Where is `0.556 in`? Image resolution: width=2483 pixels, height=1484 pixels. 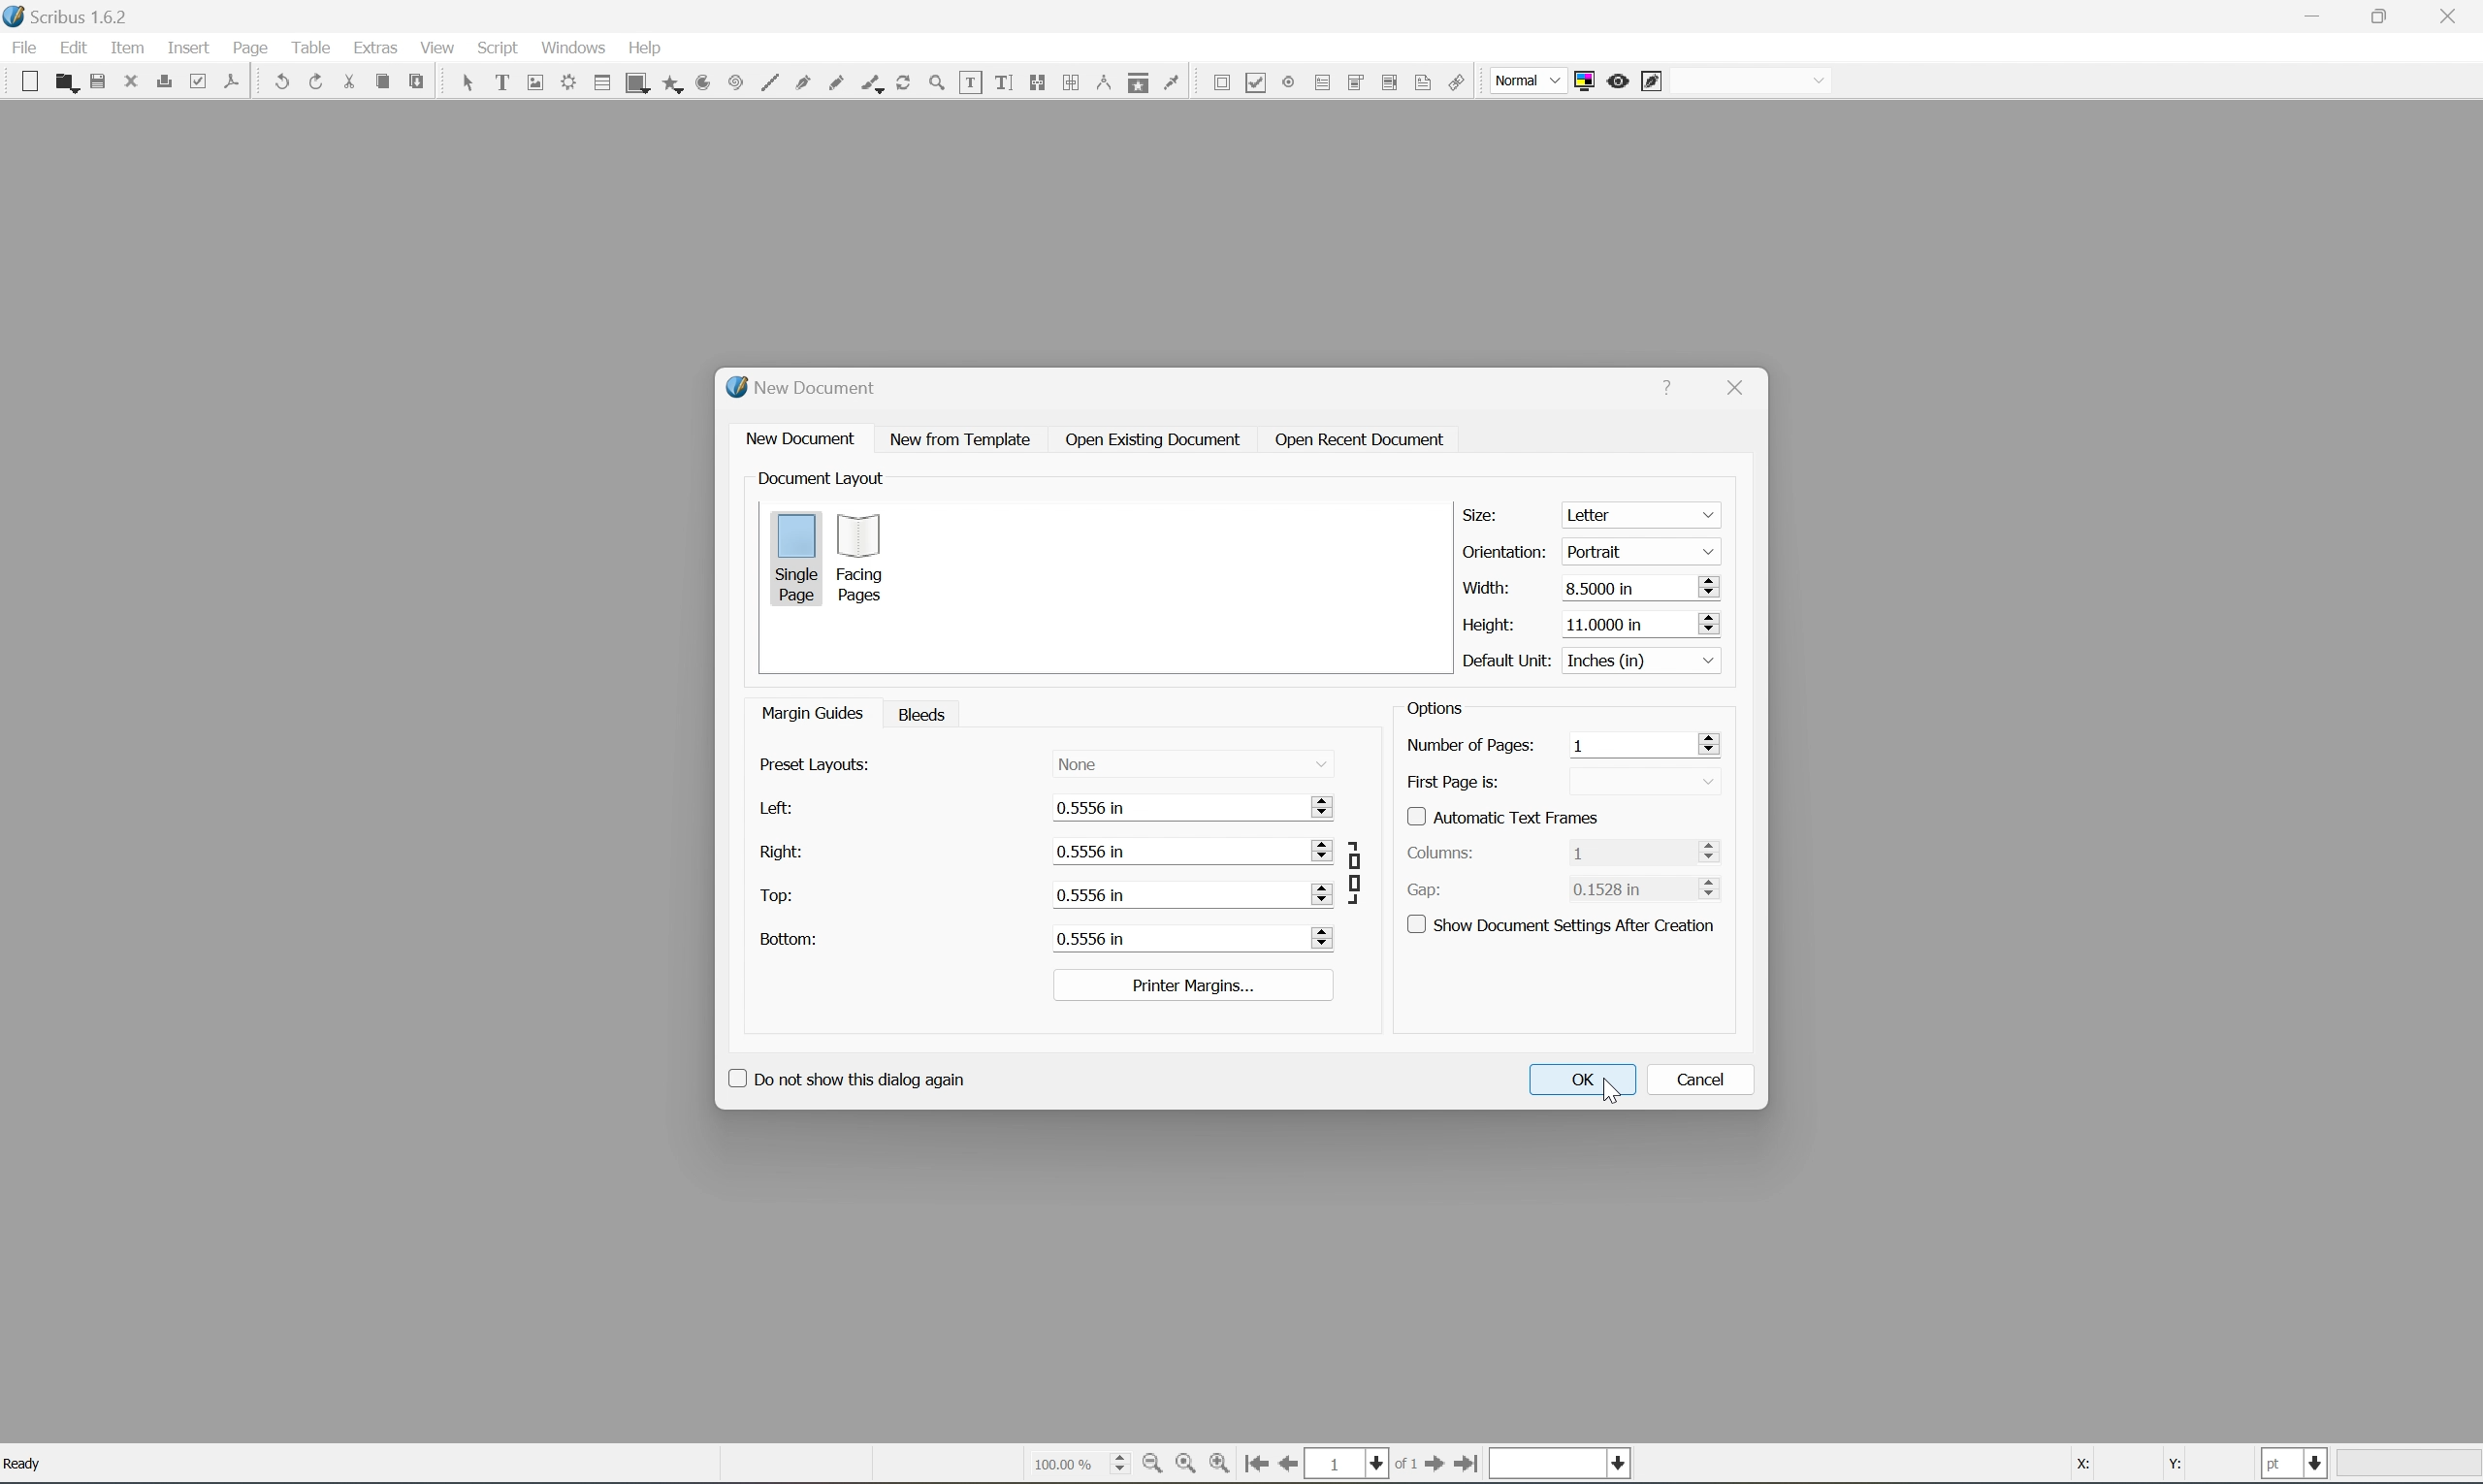 0.556 in is located at coordinates (1189, 852).